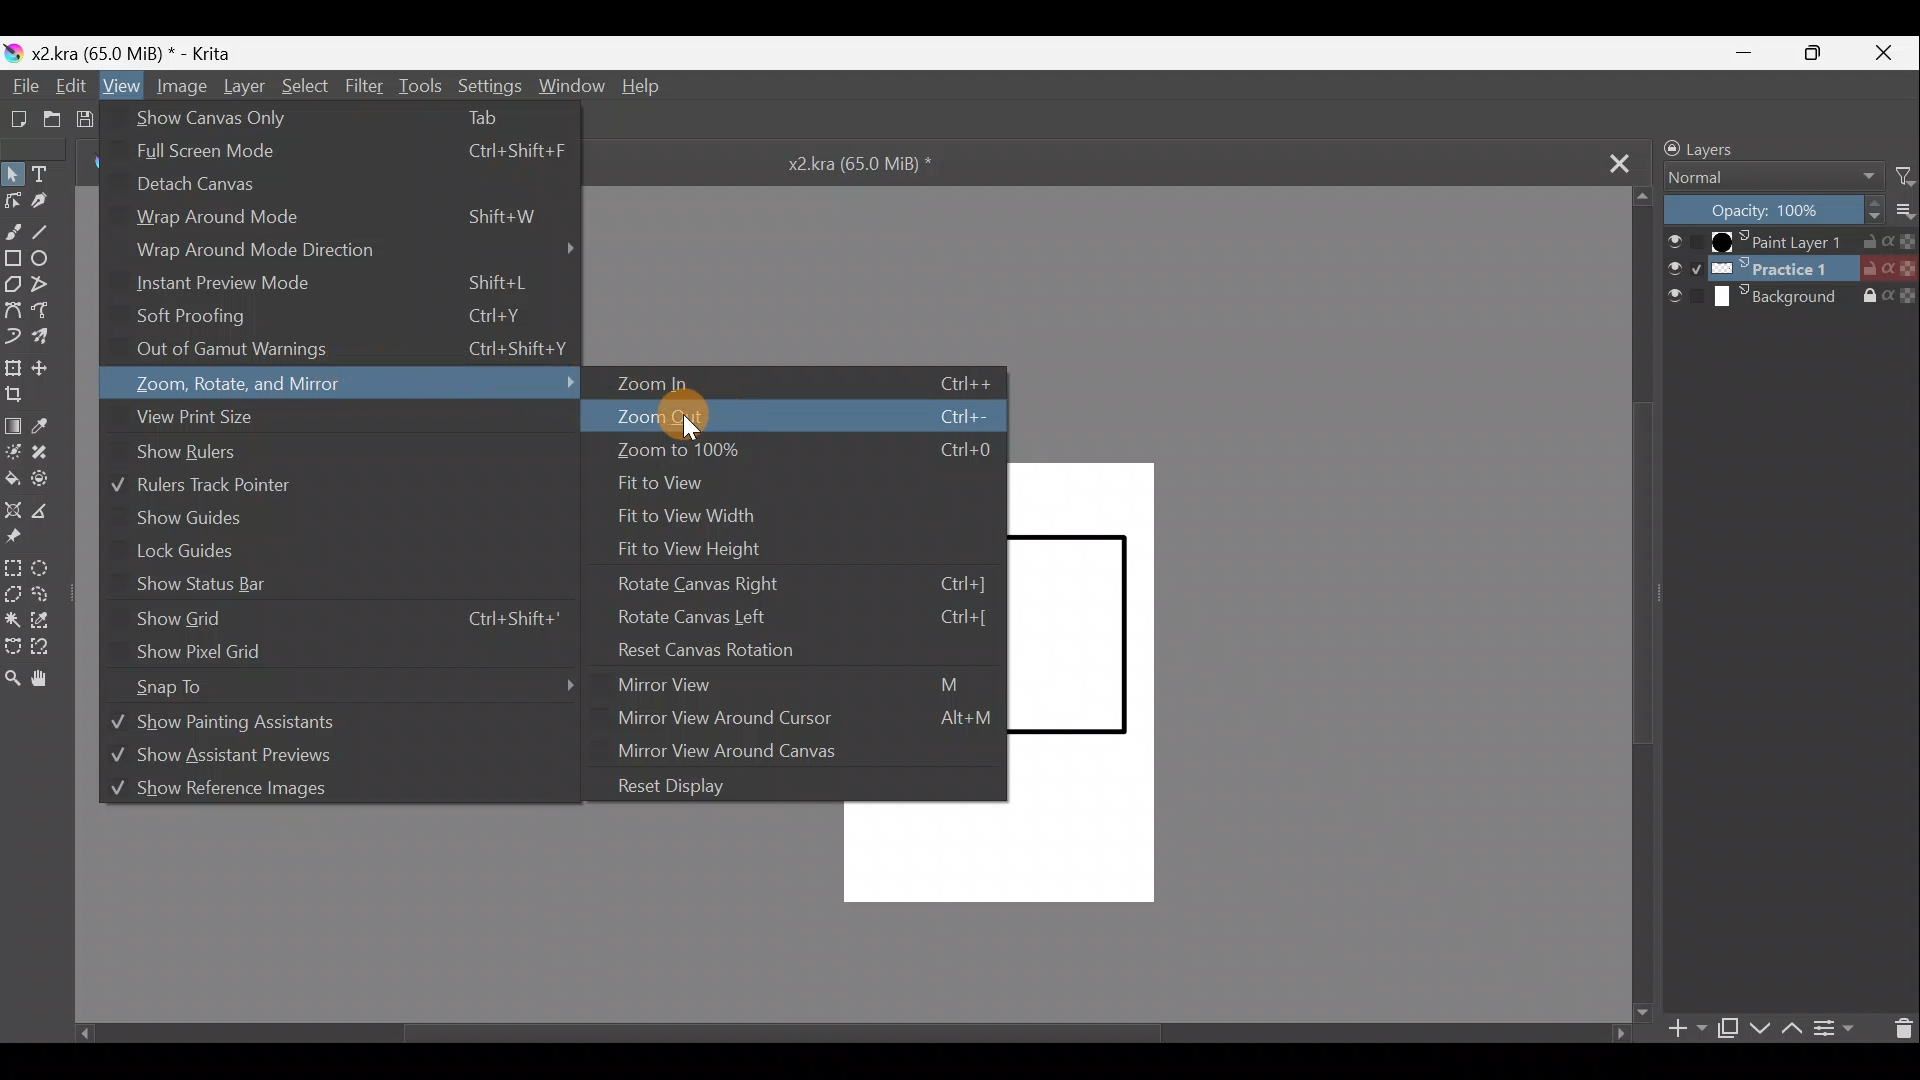 The image size is (1920, 1080). What do you see at coordinates (17, 646) in the screenshot?
I see `Bezier curve selection tool` at bounding box center [17, 646].